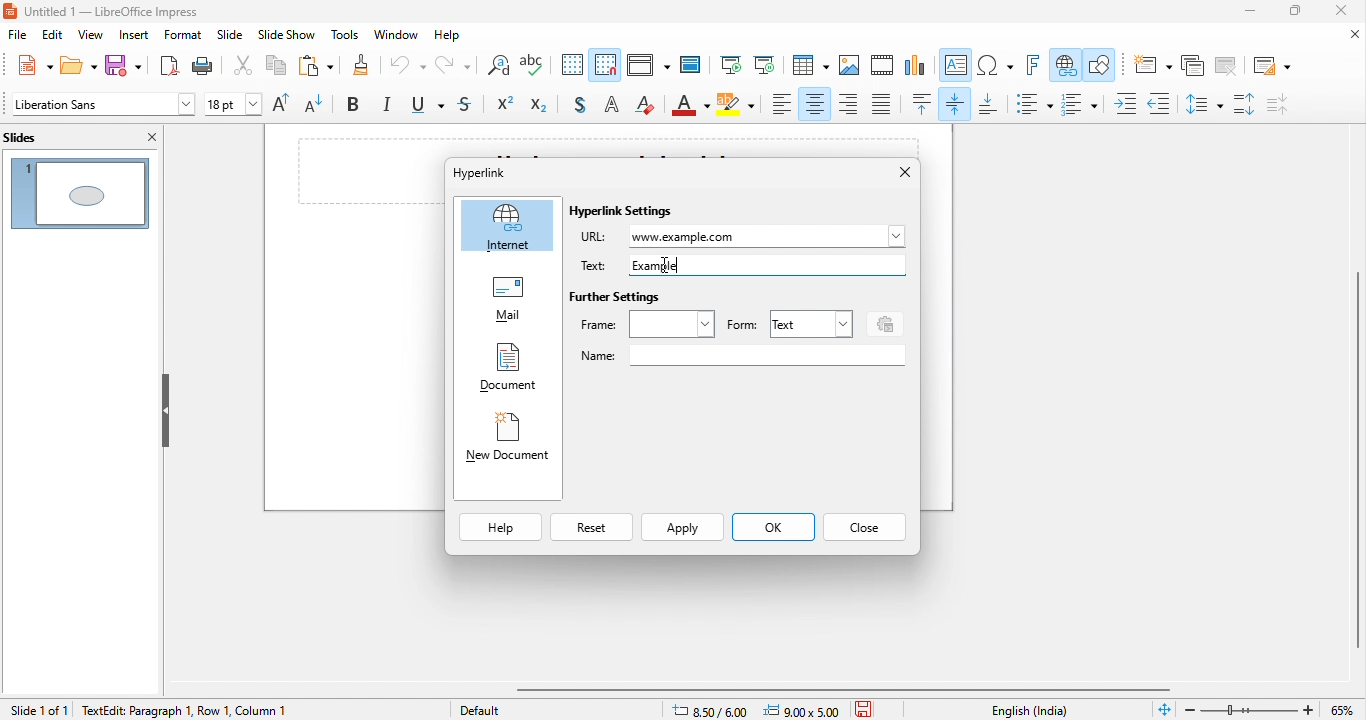  What do you see at coordinates (54, 36) in the screenshot?
I see `edit` at bounding box center [54, 36].